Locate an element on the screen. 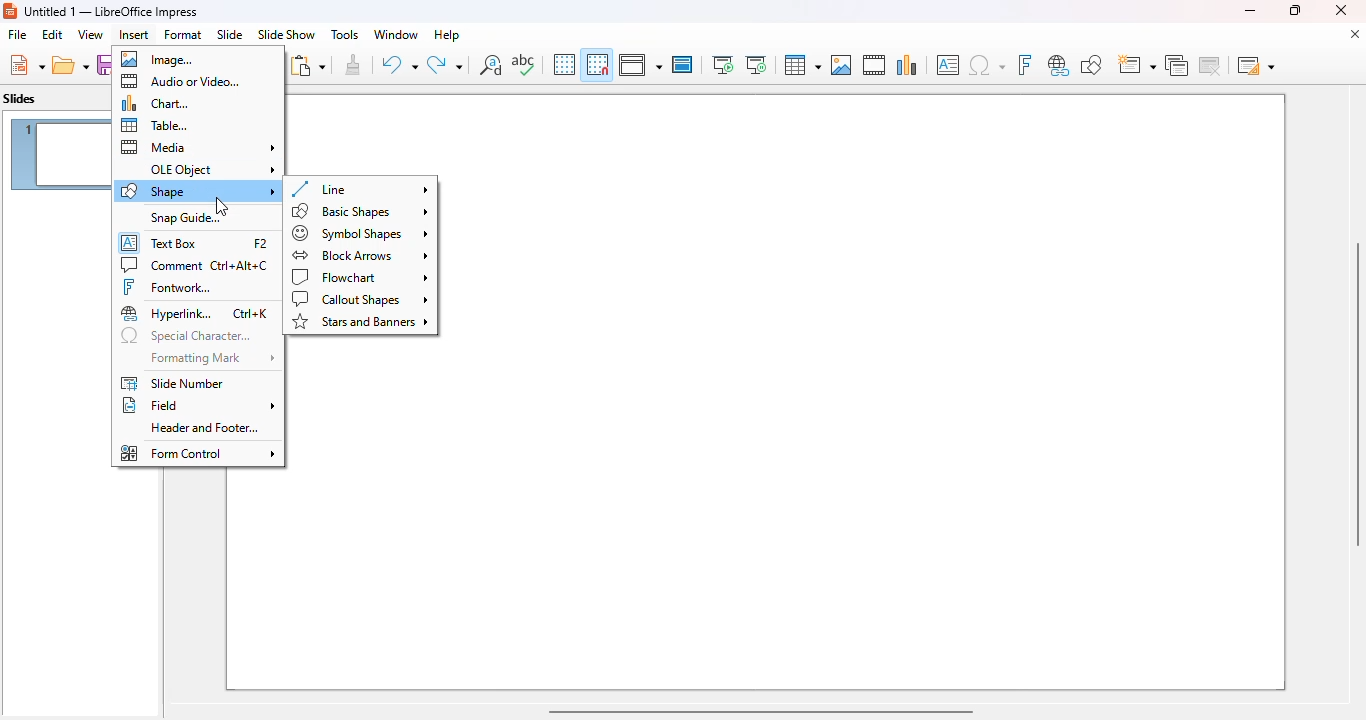  header and footer is located at coordinates (204, 428).